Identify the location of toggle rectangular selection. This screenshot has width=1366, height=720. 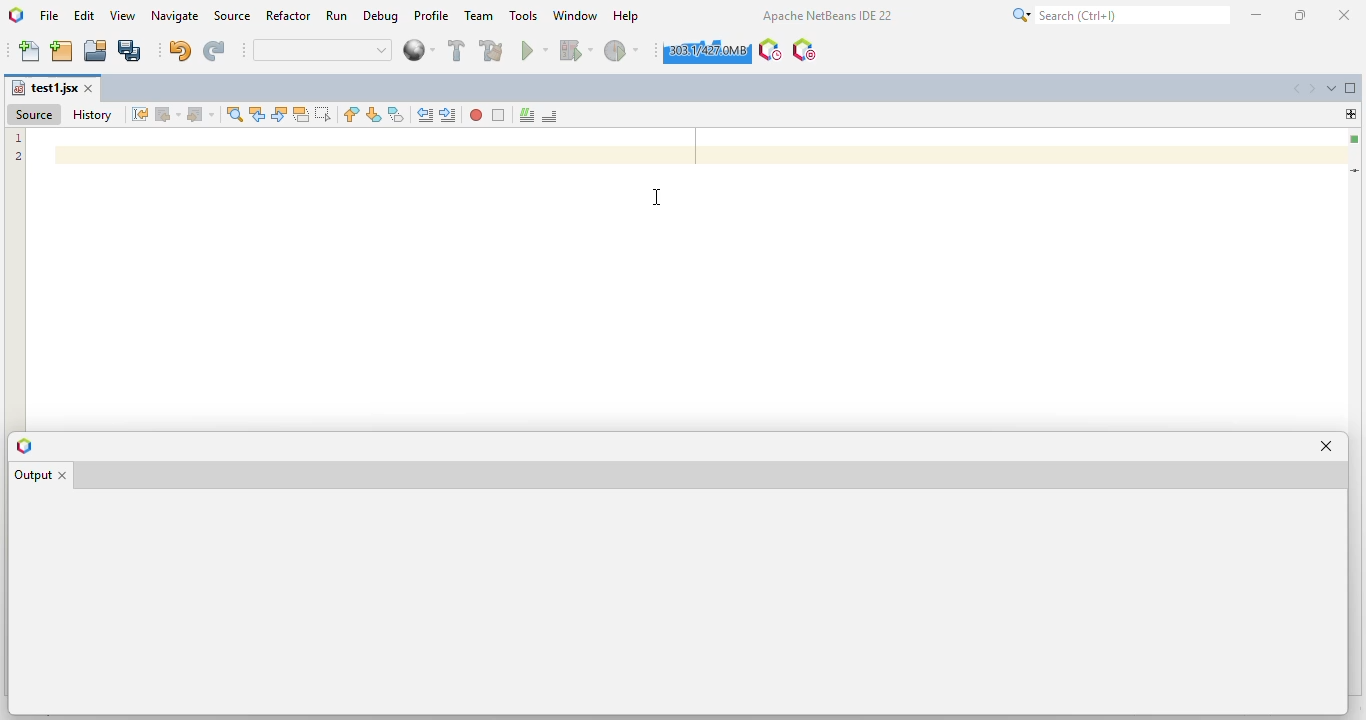
(322, 113).